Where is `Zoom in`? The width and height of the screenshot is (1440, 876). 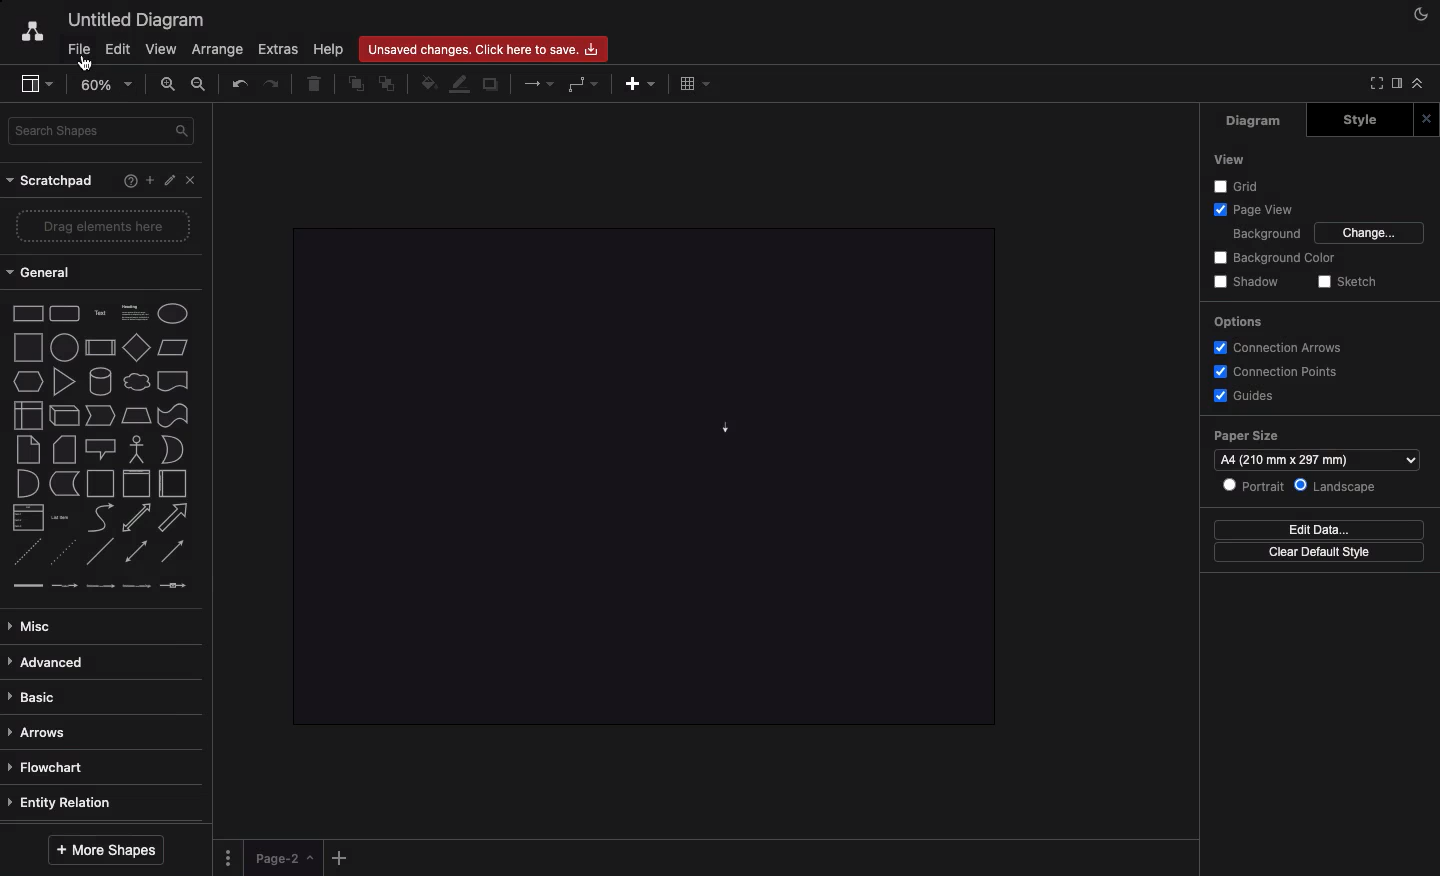
Zoom in is located at coordinates (169, 84).